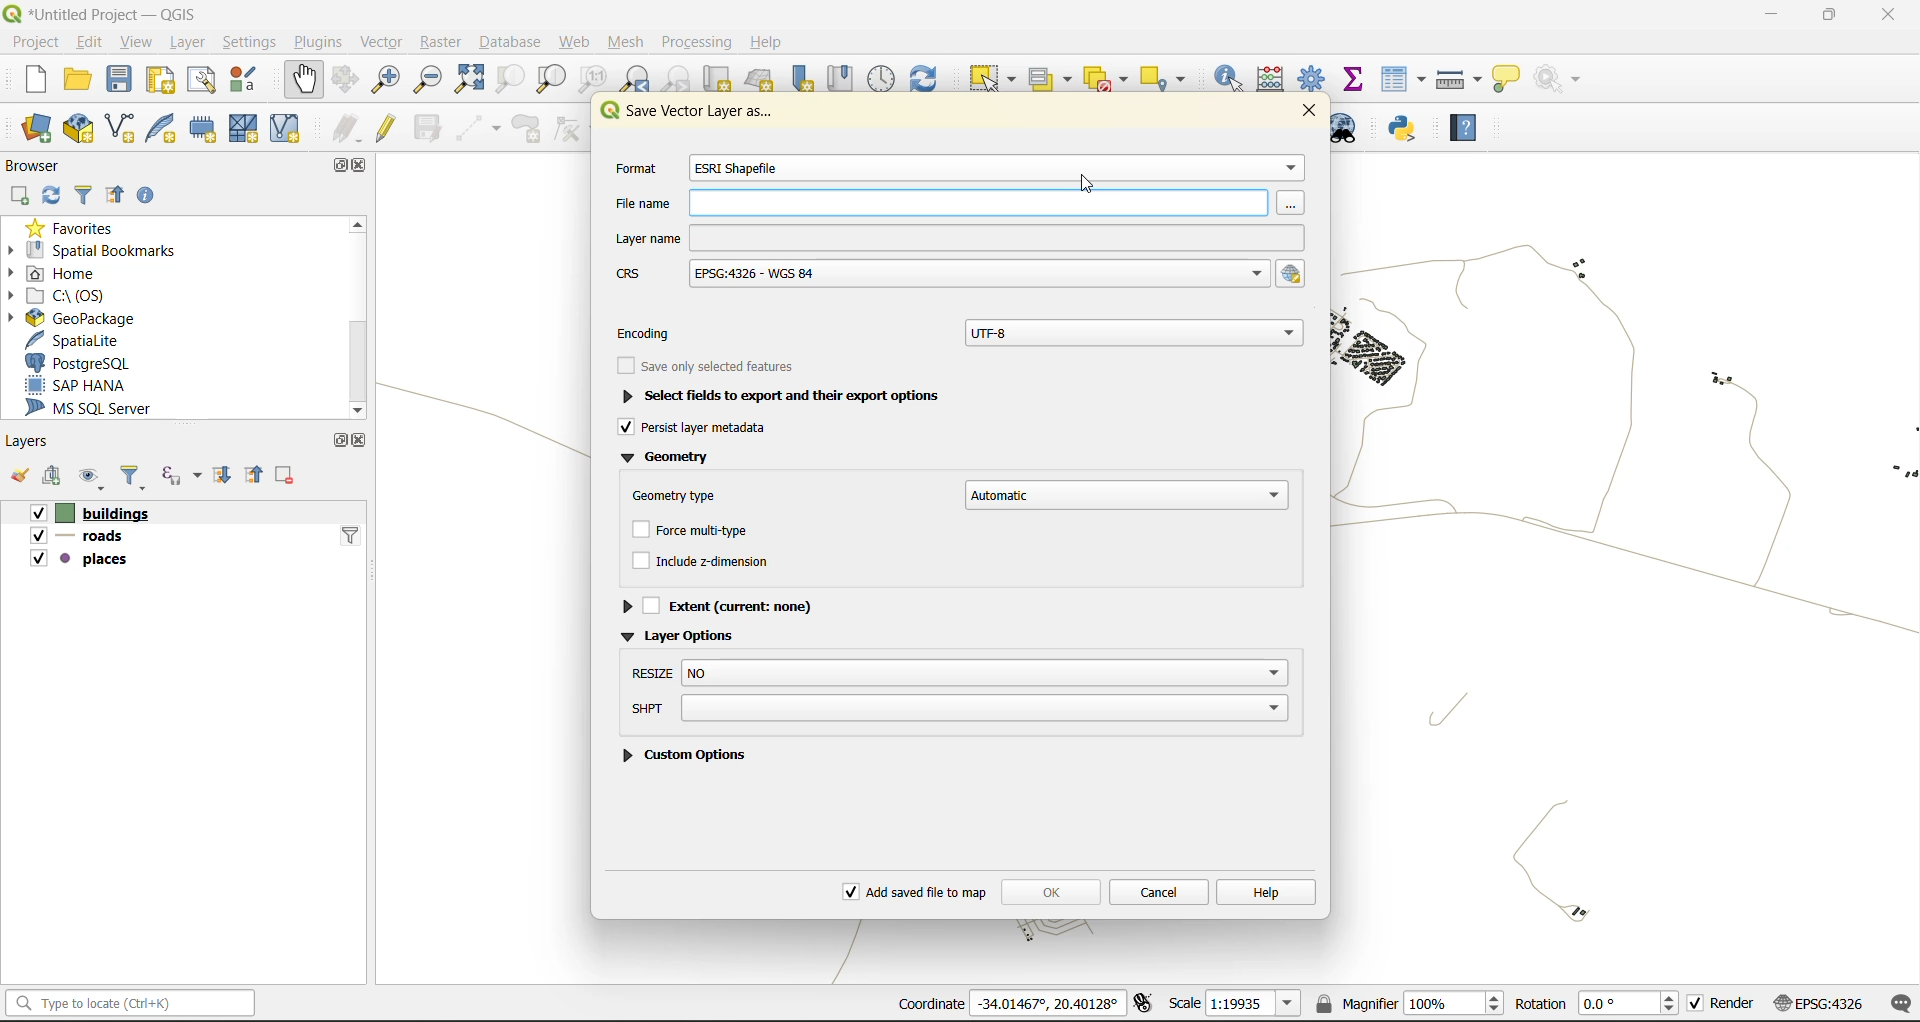  I want to click on geopackage, so click(92, 320).